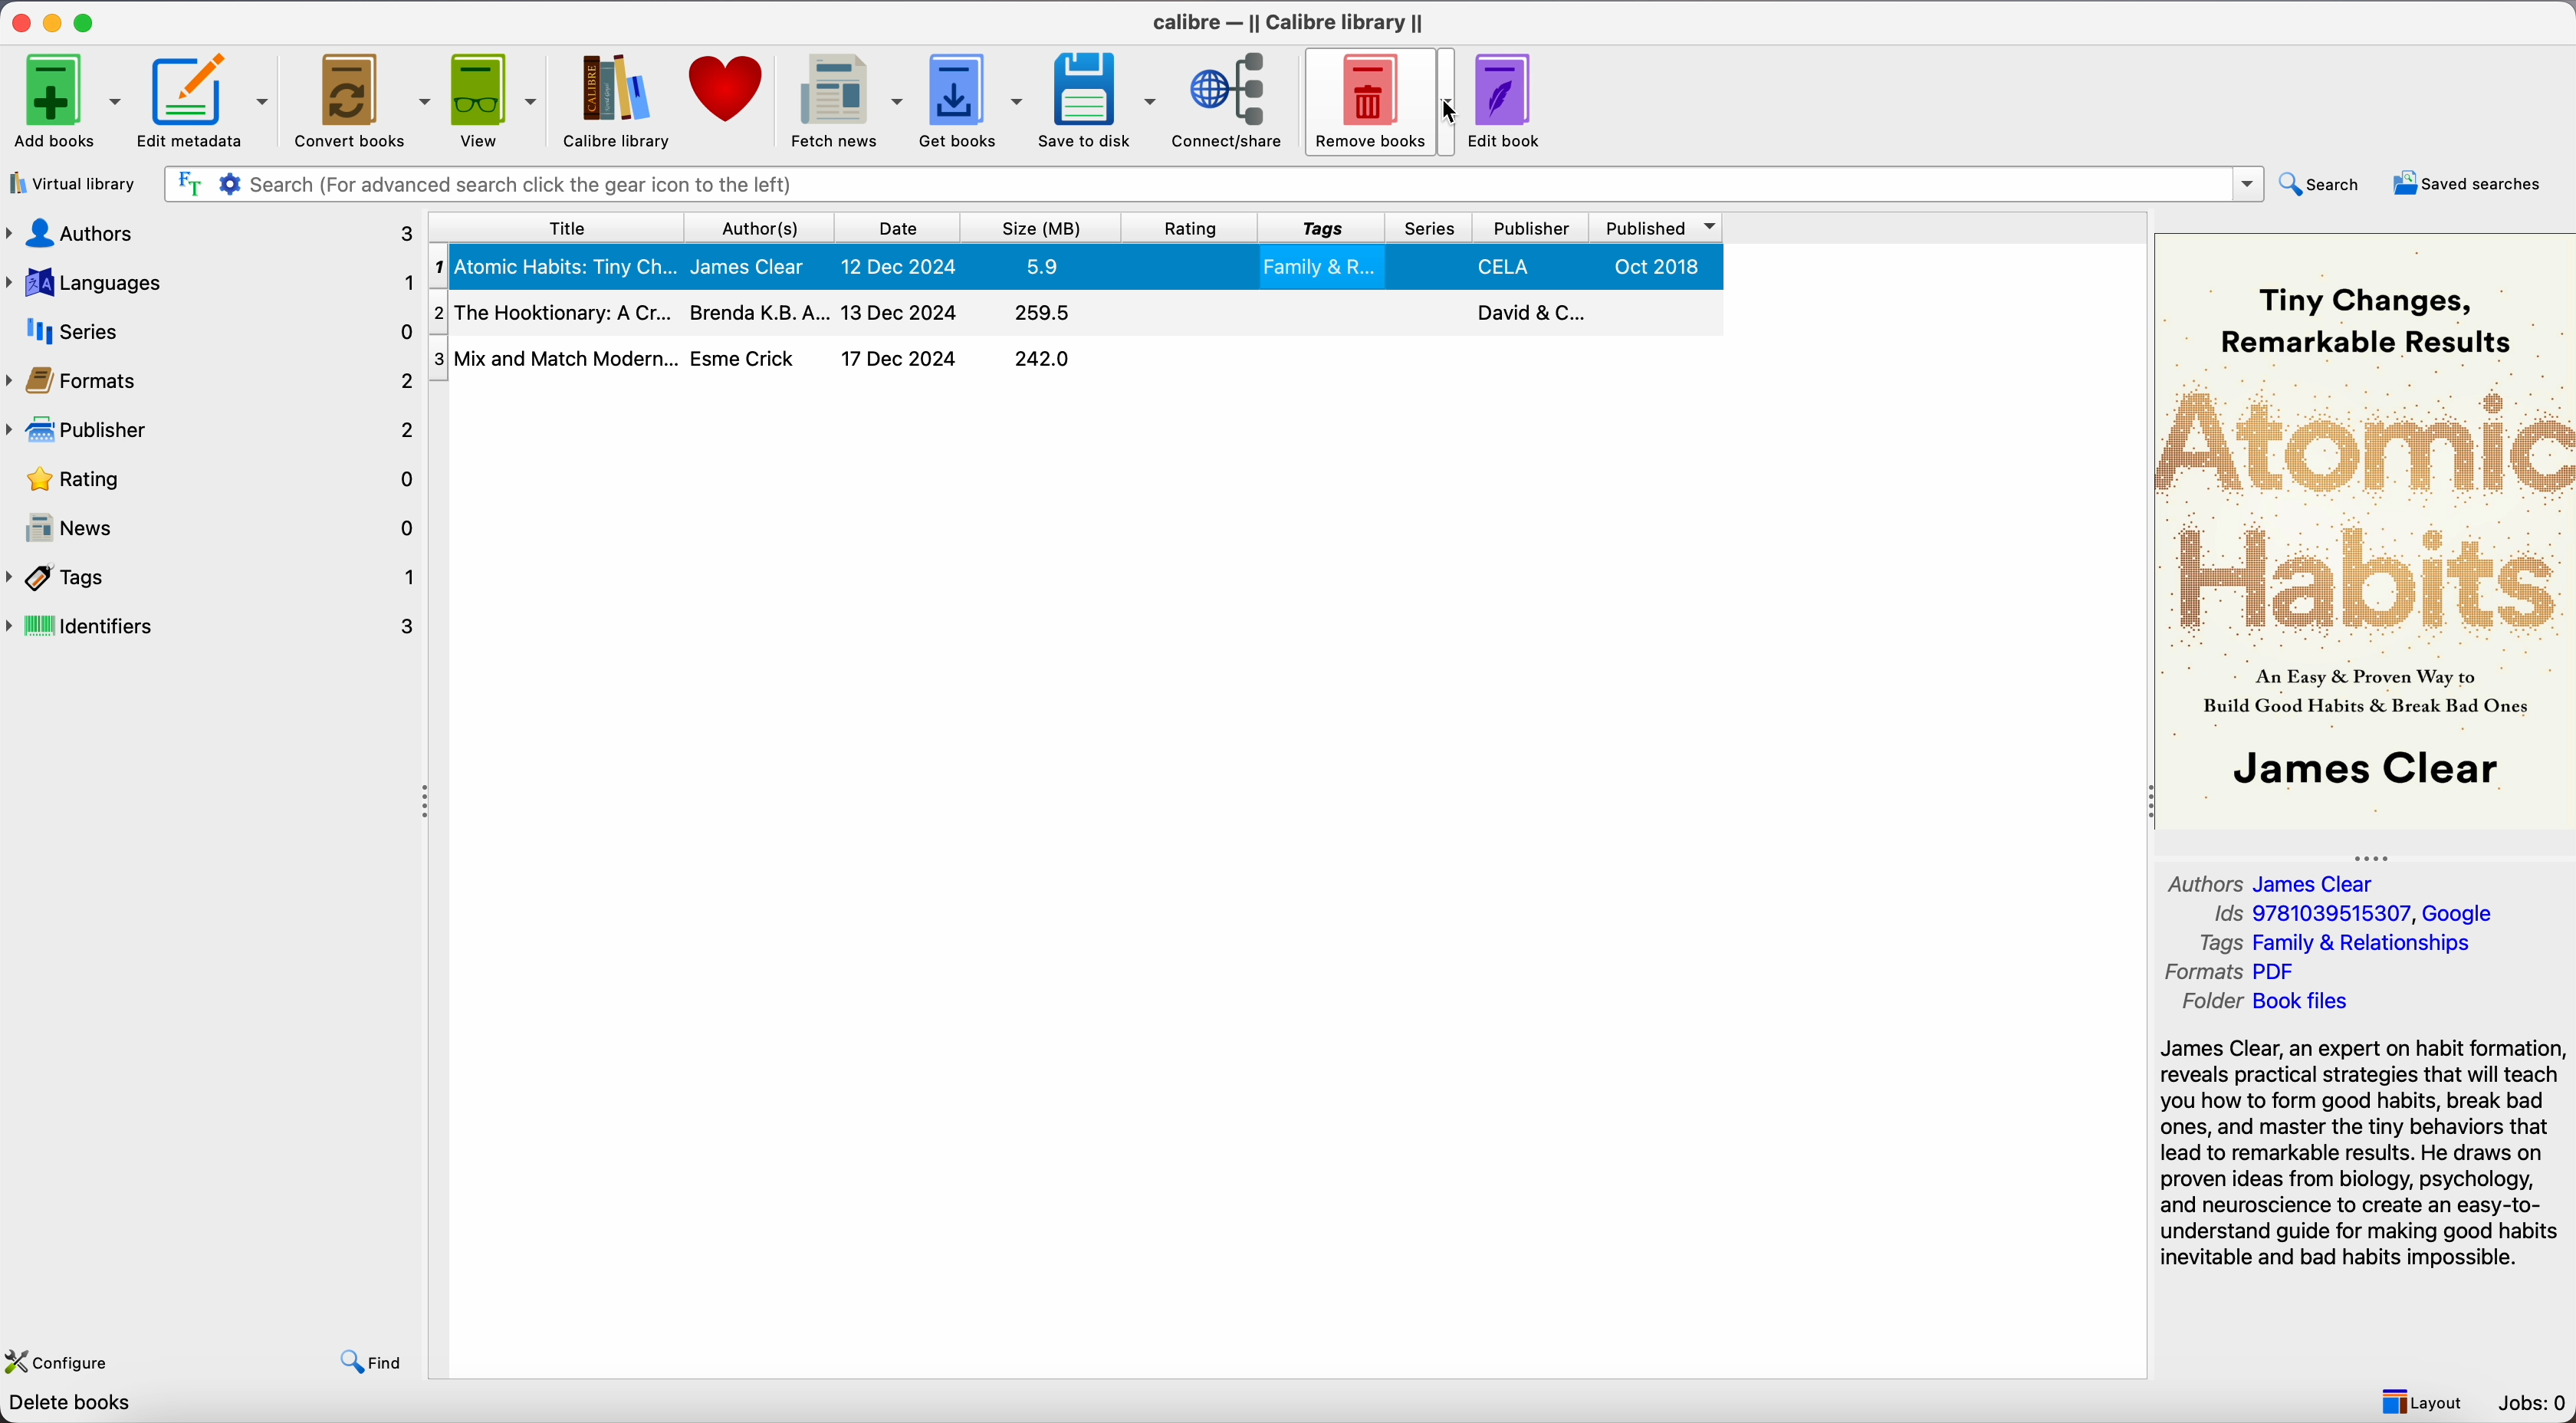  I want to click on add books, so click(64, 101).